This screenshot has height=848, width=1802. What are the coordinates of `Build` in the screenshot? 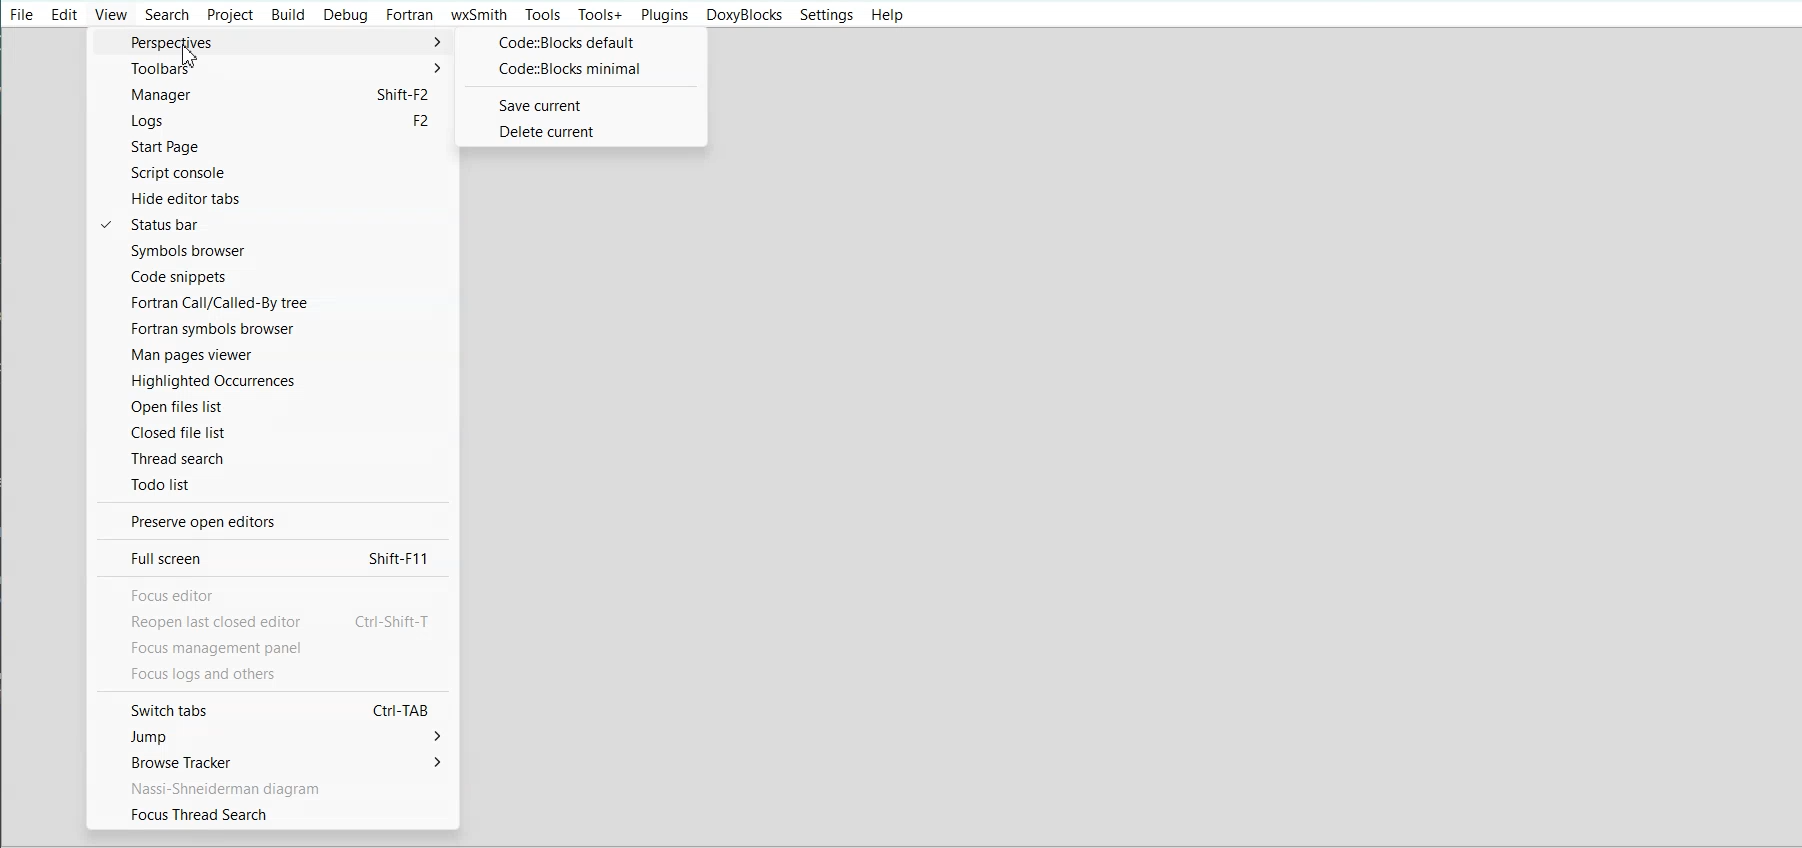 It's located at (287, 14).